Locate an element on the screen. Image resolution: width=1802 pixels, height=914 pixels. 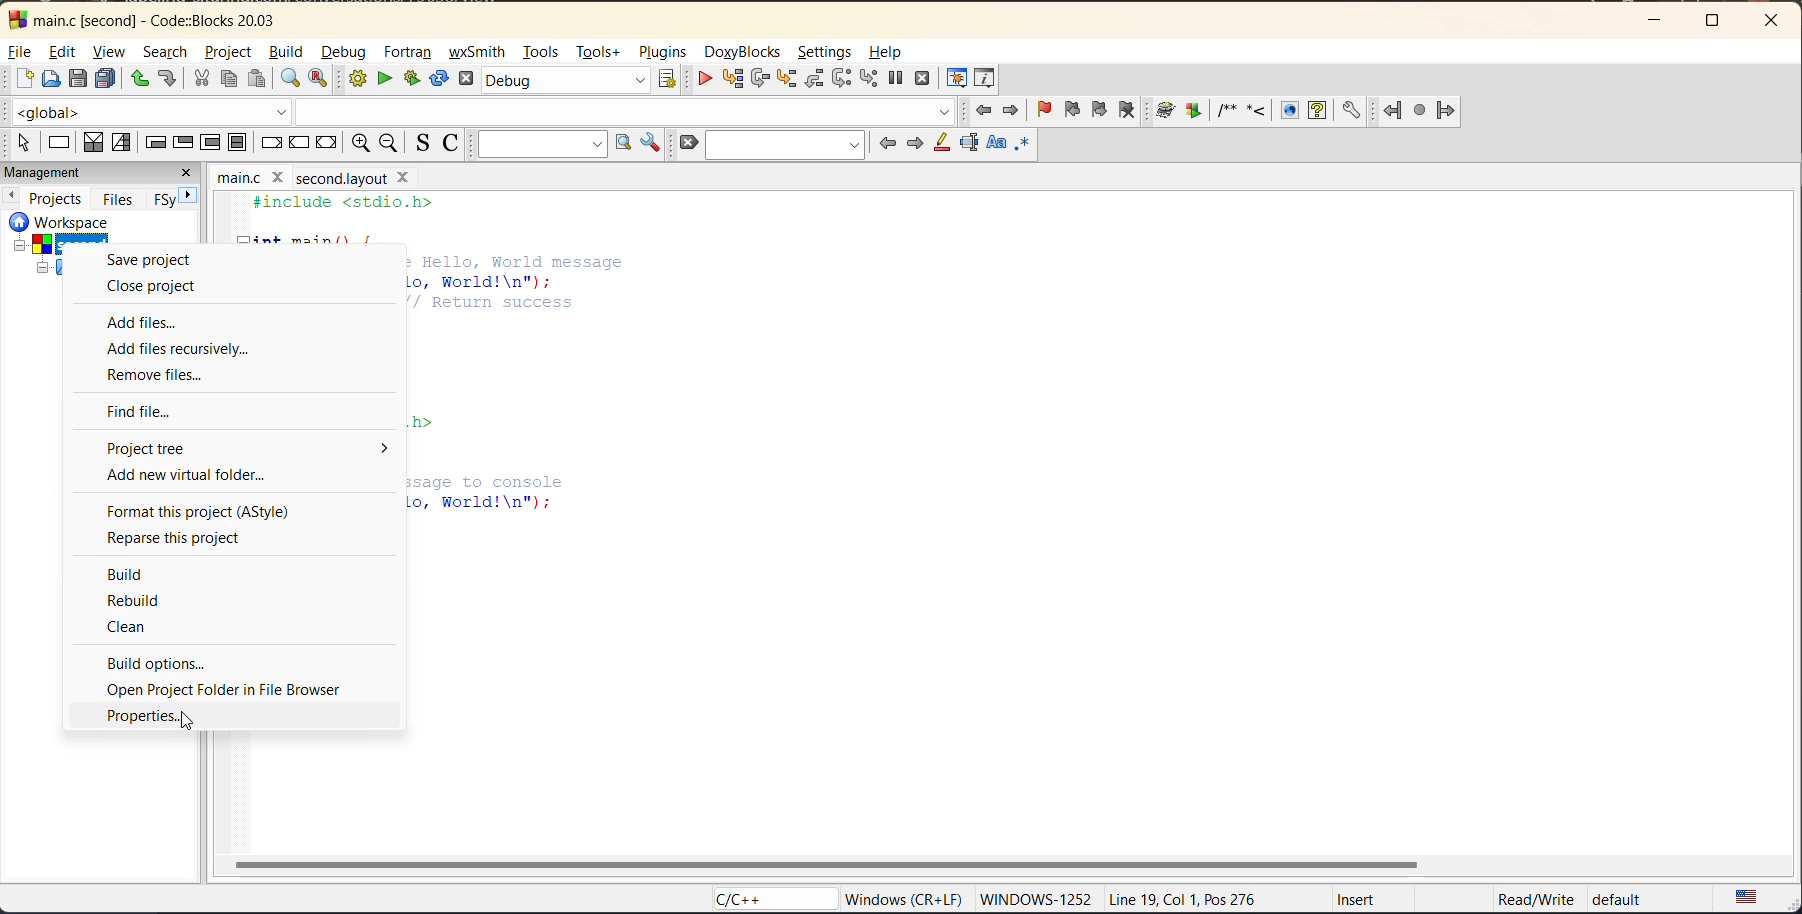
abort is located at coordinates (463, 78).